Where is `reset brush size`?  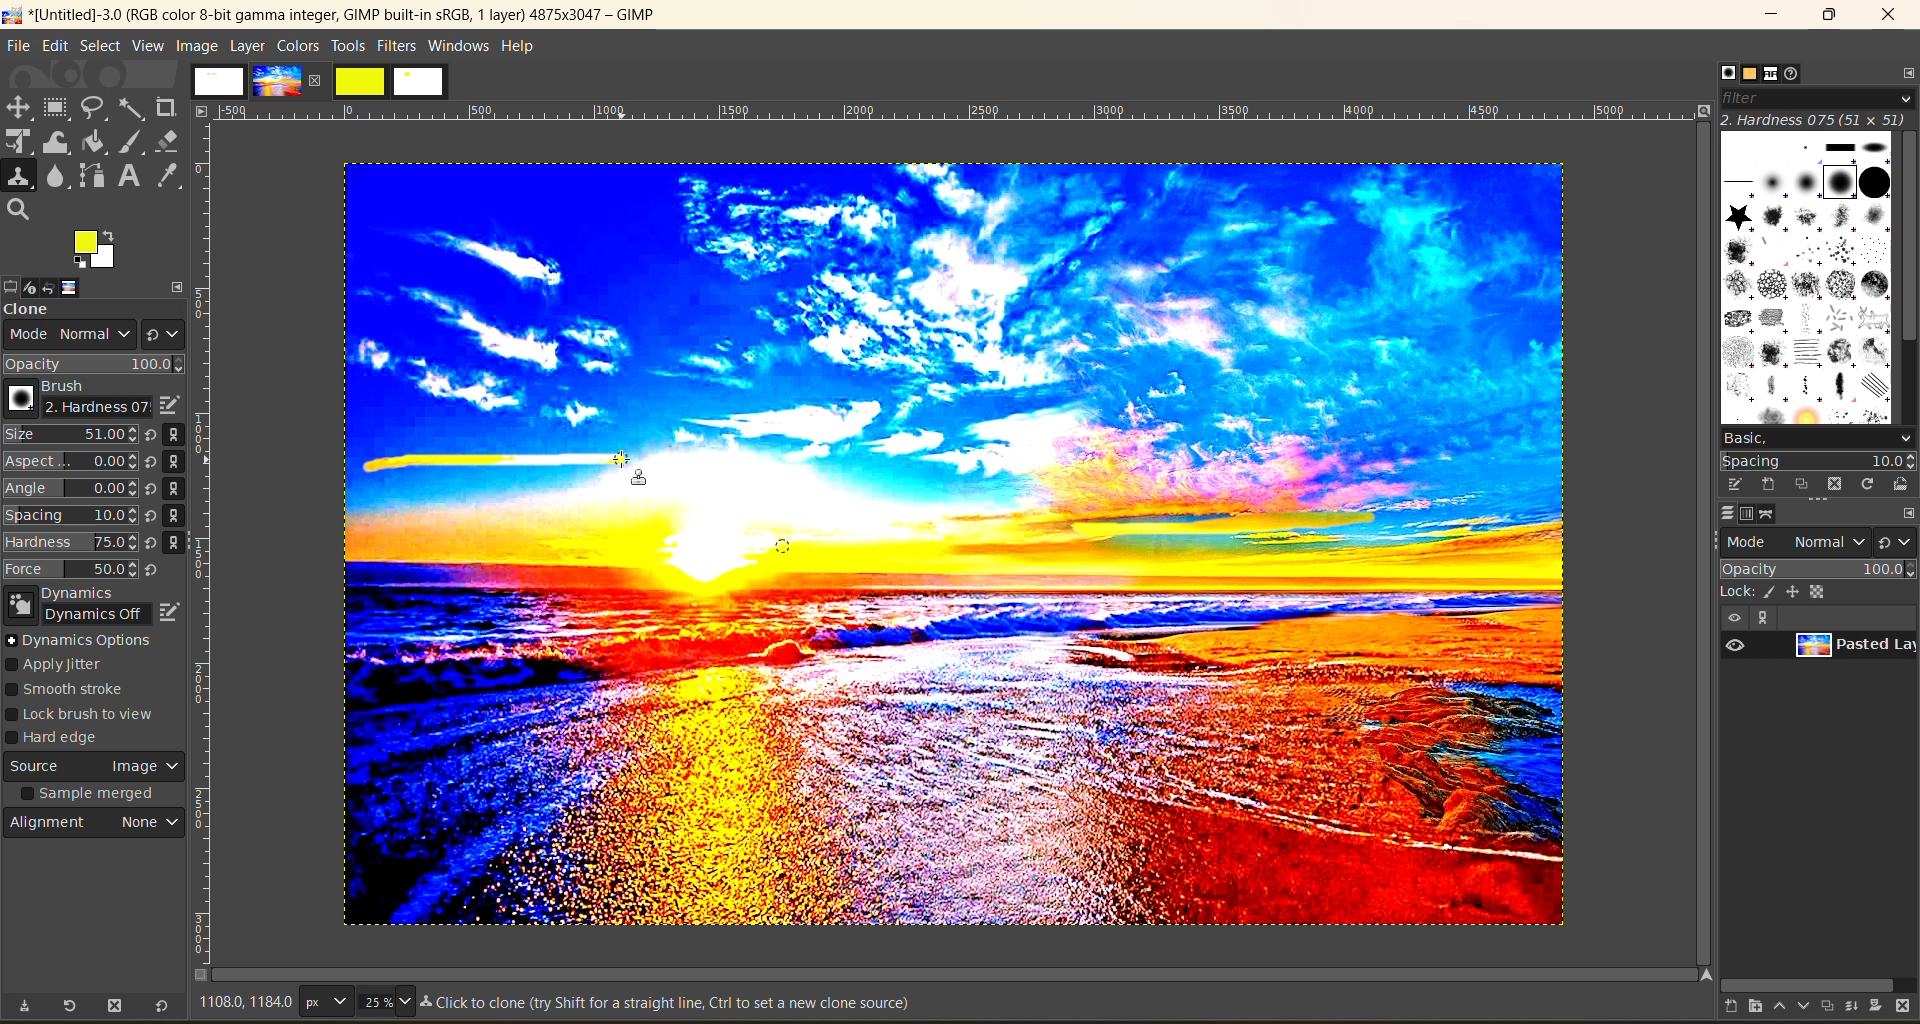
reset brush size is located at coordinates (154, 503).